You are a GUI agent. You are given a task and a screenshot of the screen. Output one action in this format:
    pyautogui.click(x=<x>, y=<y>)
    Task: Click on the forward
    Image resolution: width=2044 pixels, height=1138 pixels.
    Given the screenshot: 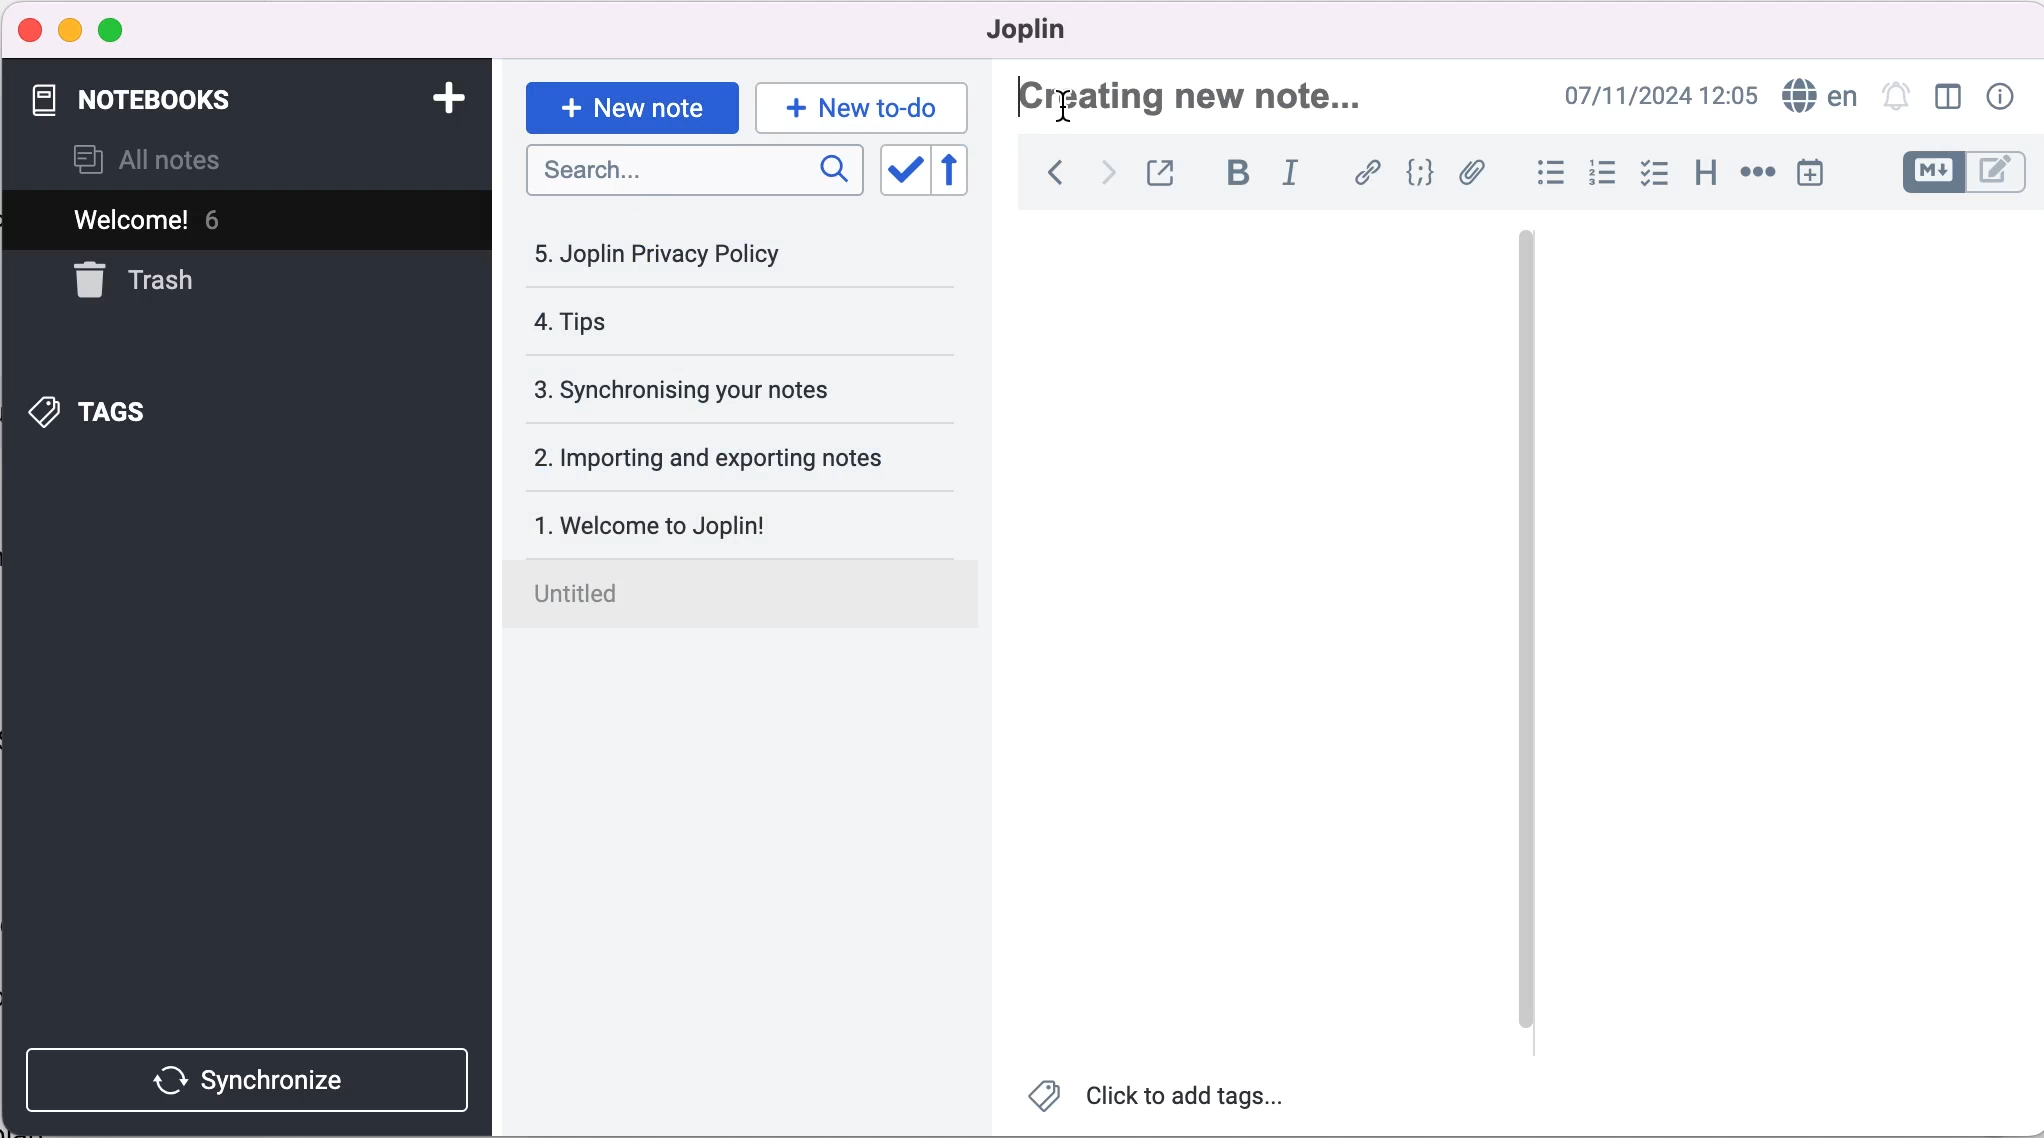 What is the action you would take?
    pyautogui.click(x=1105, y=172)
    